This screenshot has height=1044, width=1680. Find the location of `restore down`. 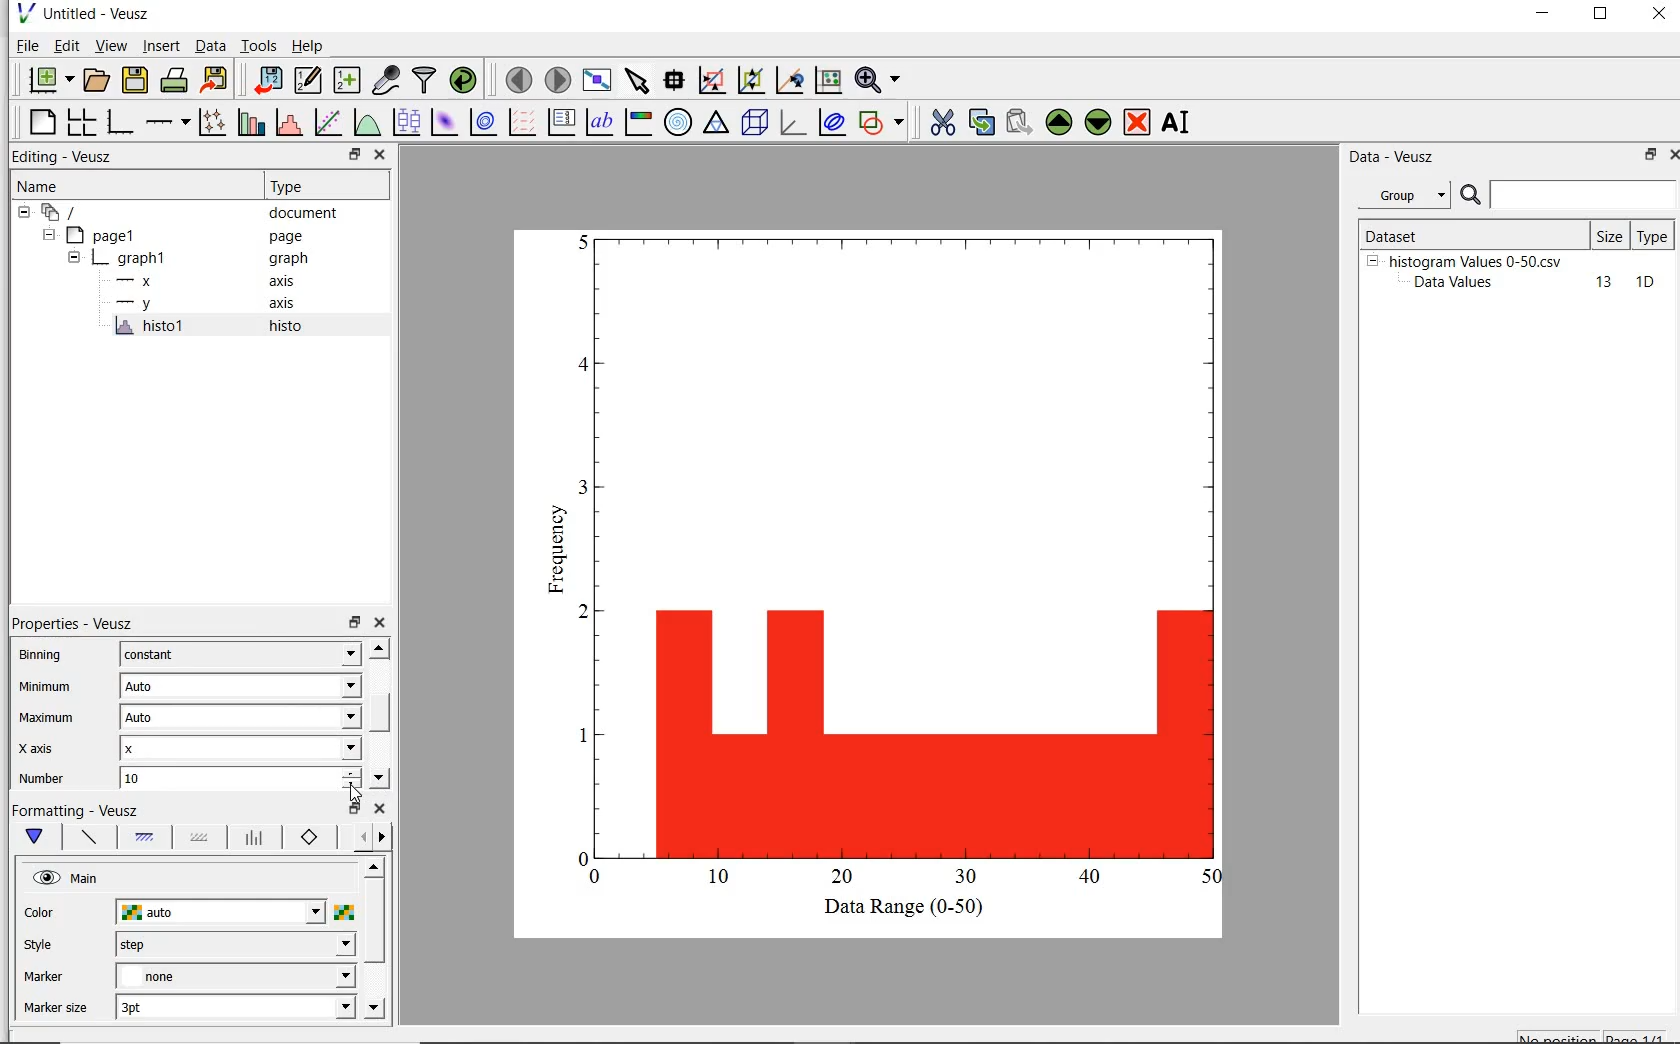

restore down is located at coordinates (354, 623).